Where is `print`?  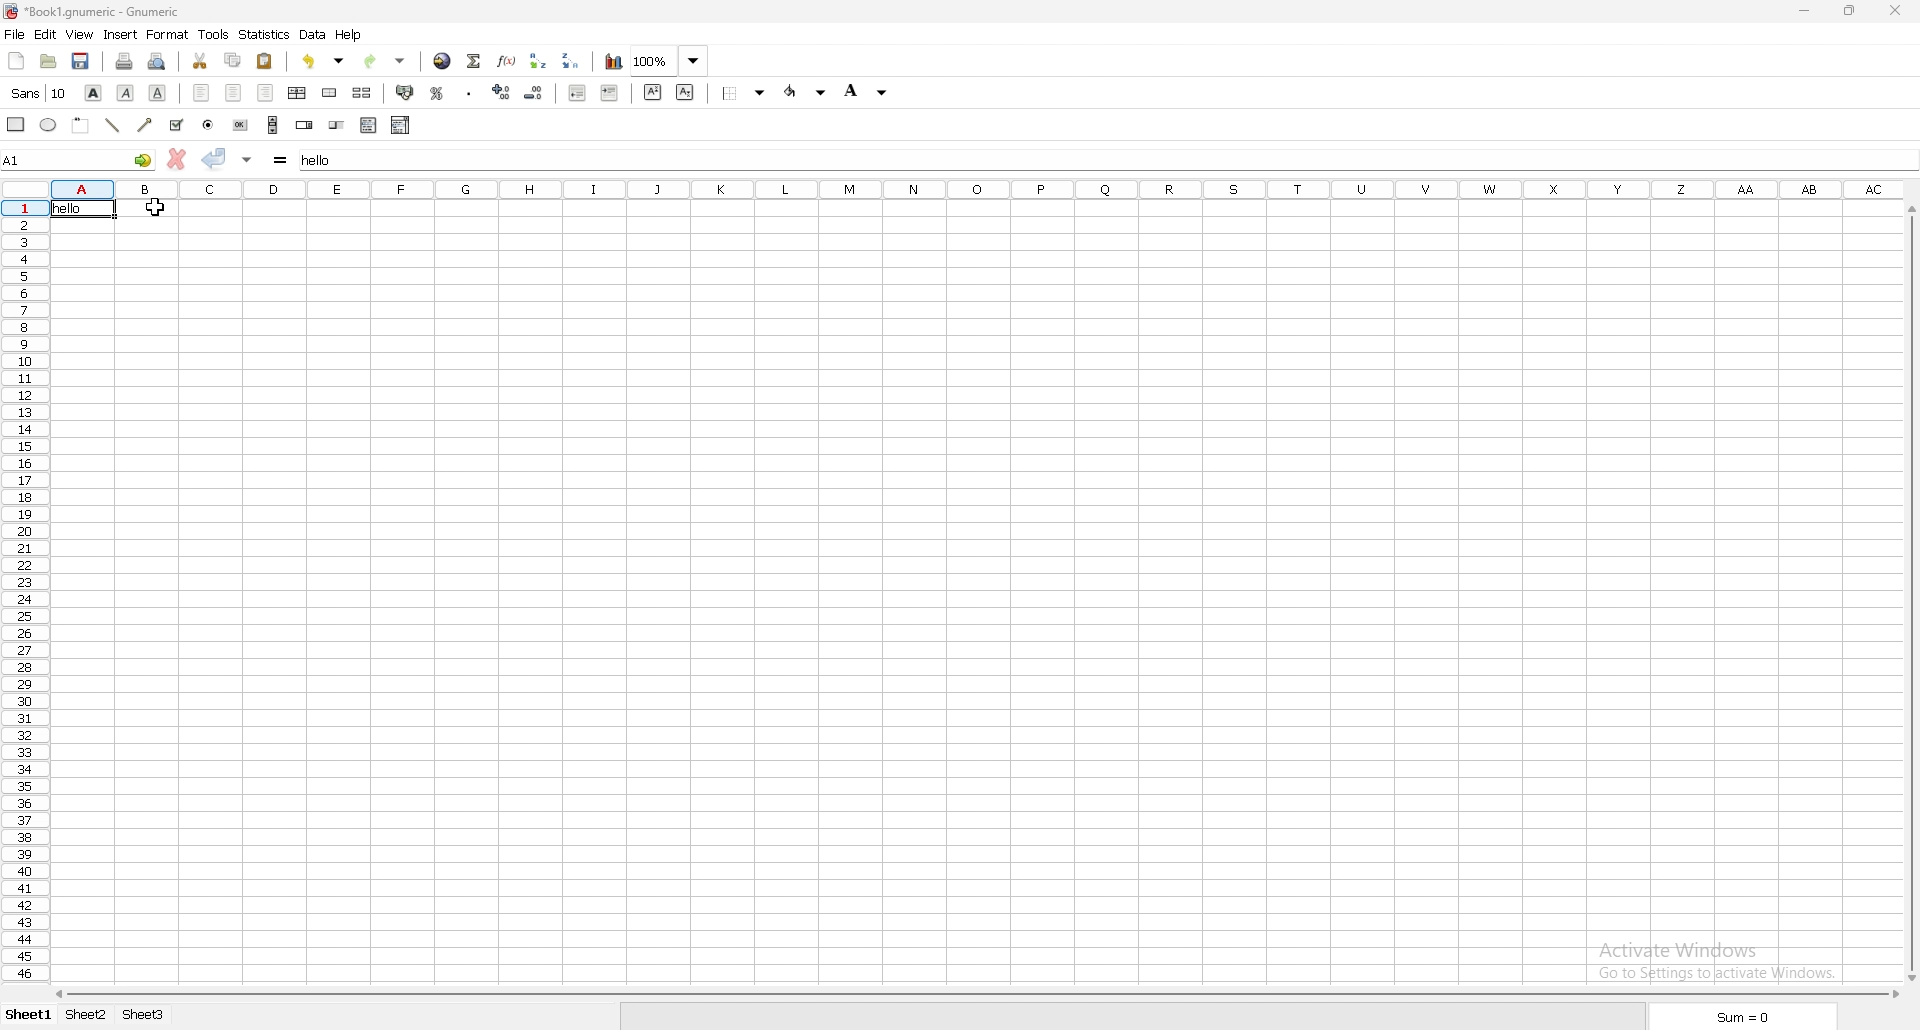 print is located at coordinates (124, 61).